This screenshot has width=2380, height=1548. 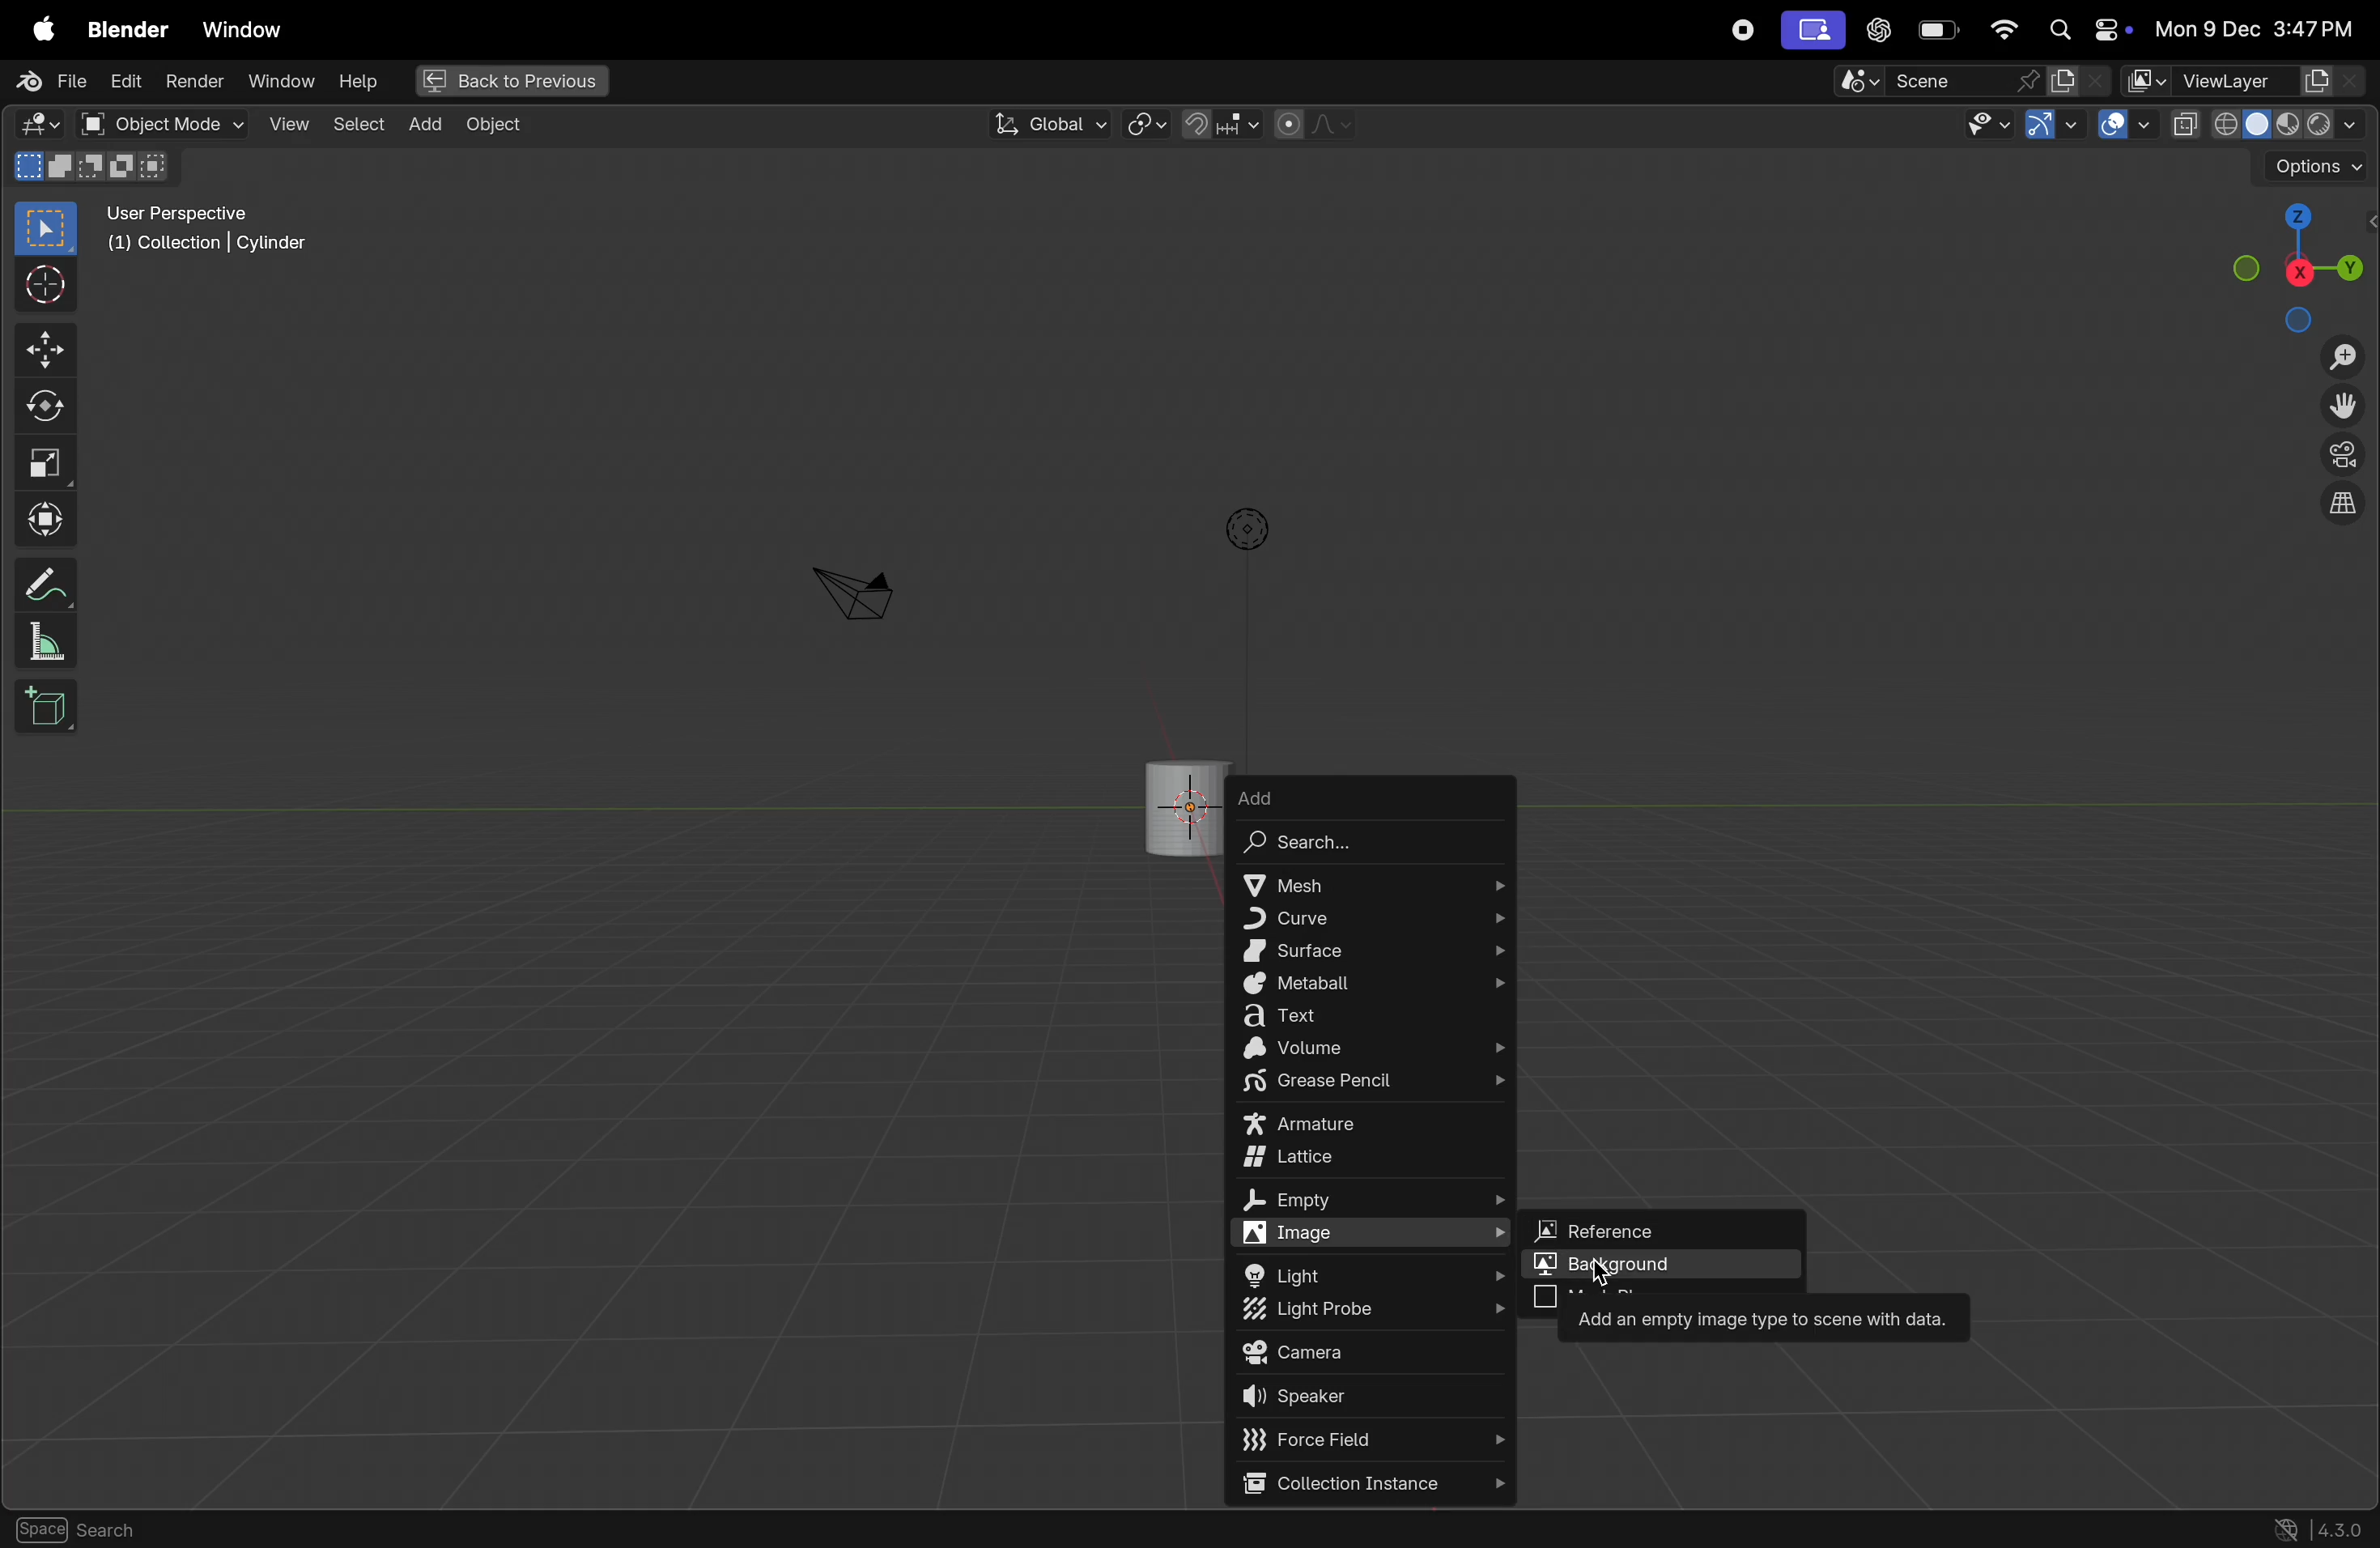 What do you see at coordinates (1372, 1312) in the screenshot?
I see `lighy probr` at bounding box center [1372, 1312].